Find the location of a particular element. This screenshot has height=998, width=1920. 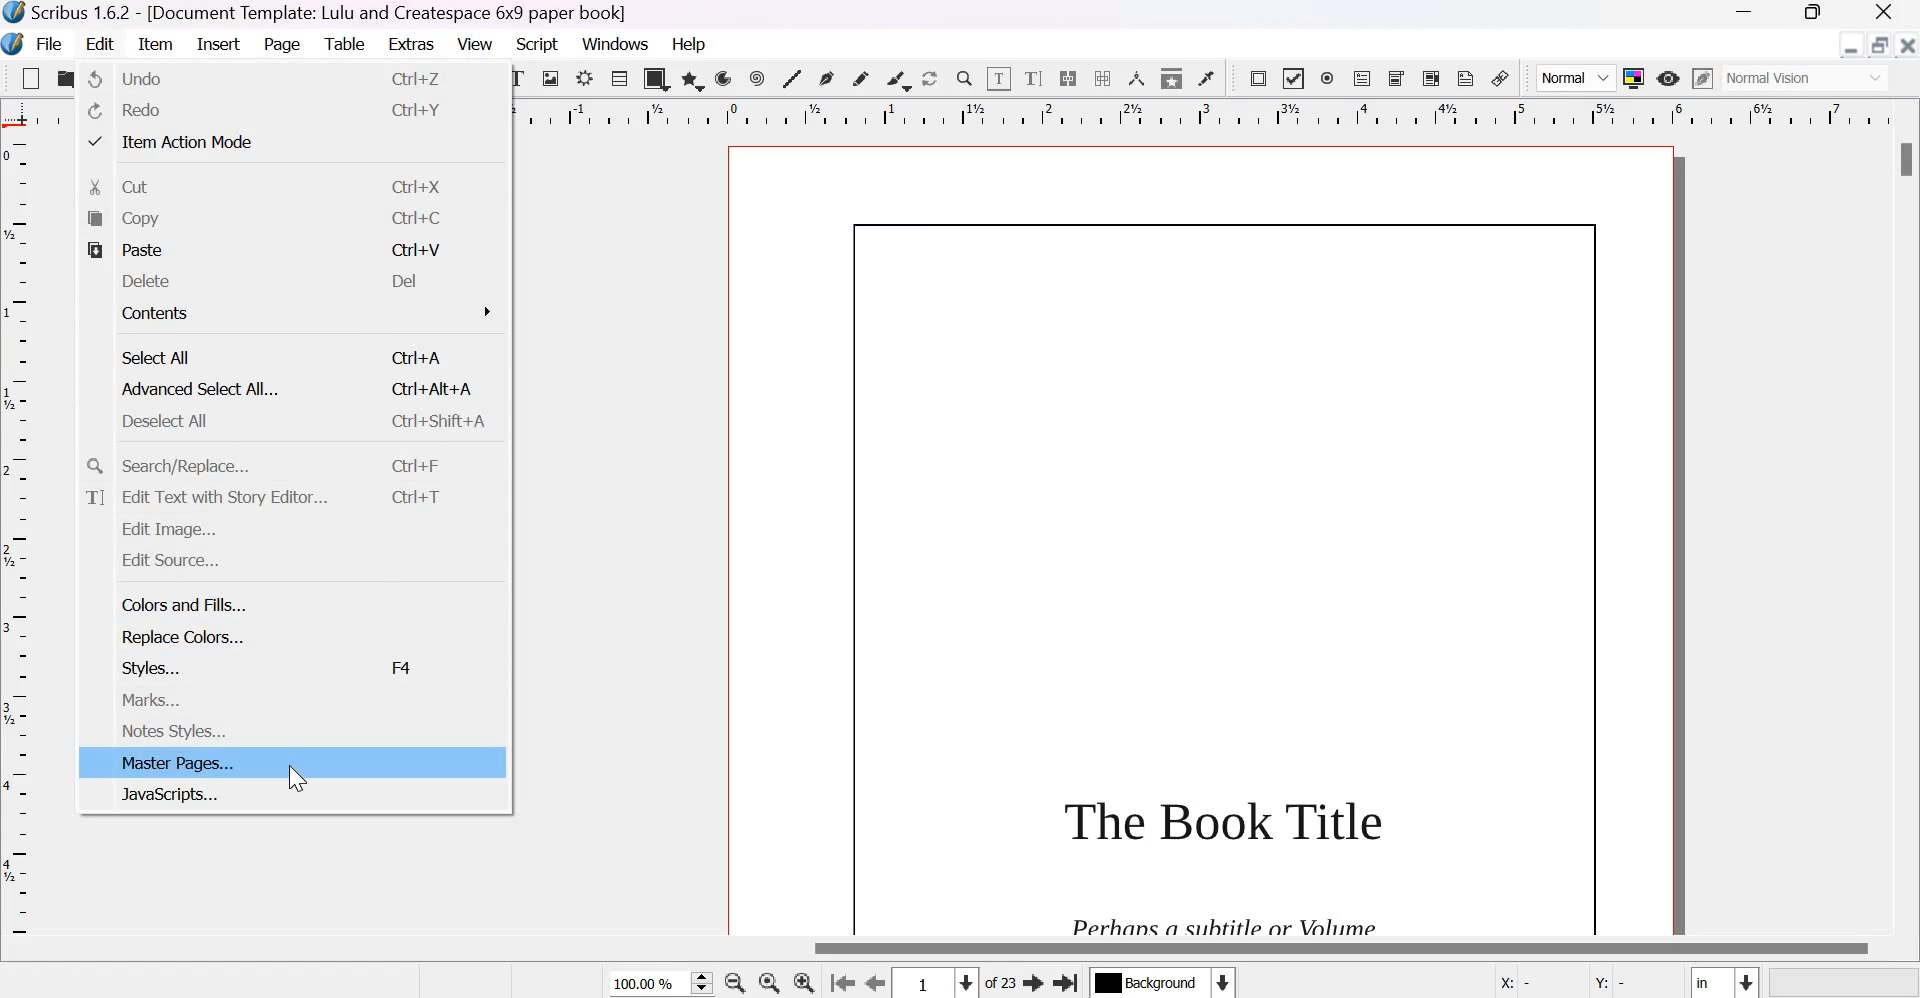

shapes is located at coordinates (655, 79).